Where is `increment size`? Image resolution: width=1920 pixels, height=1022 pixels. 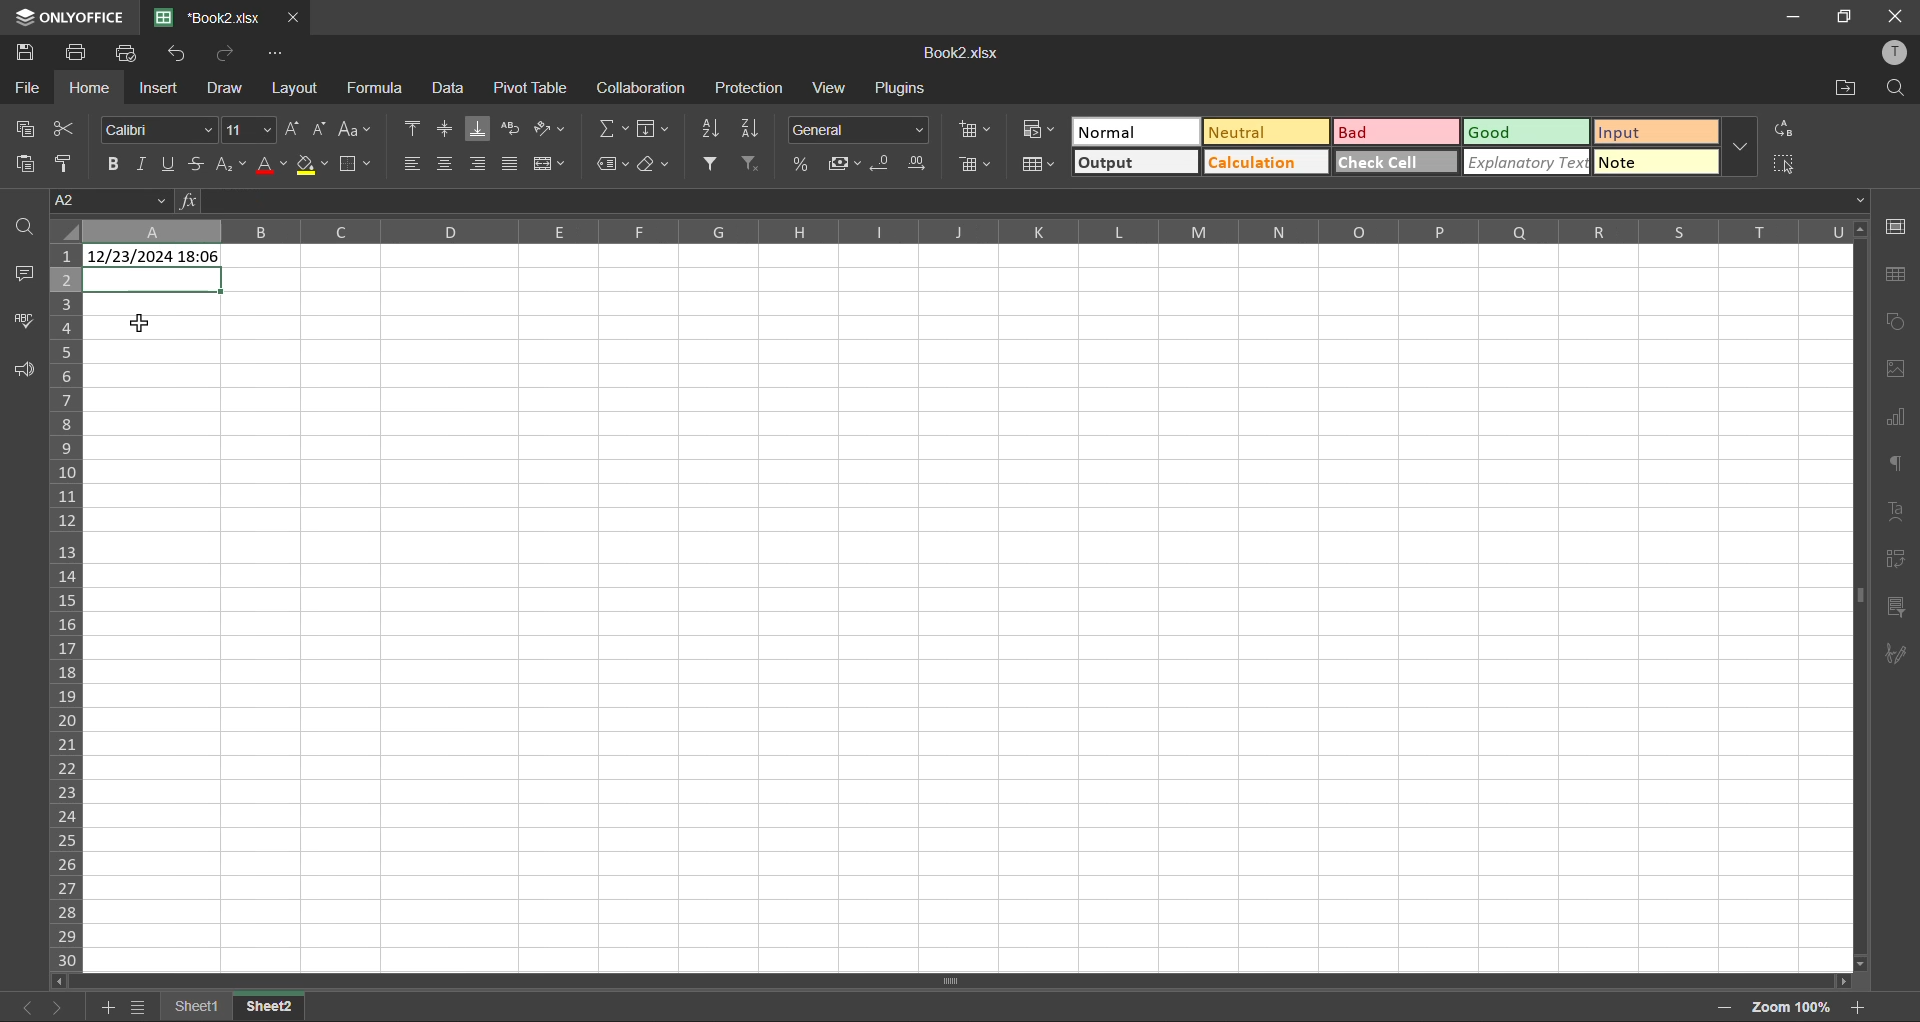
increment size is located at coordinates (297, 129).